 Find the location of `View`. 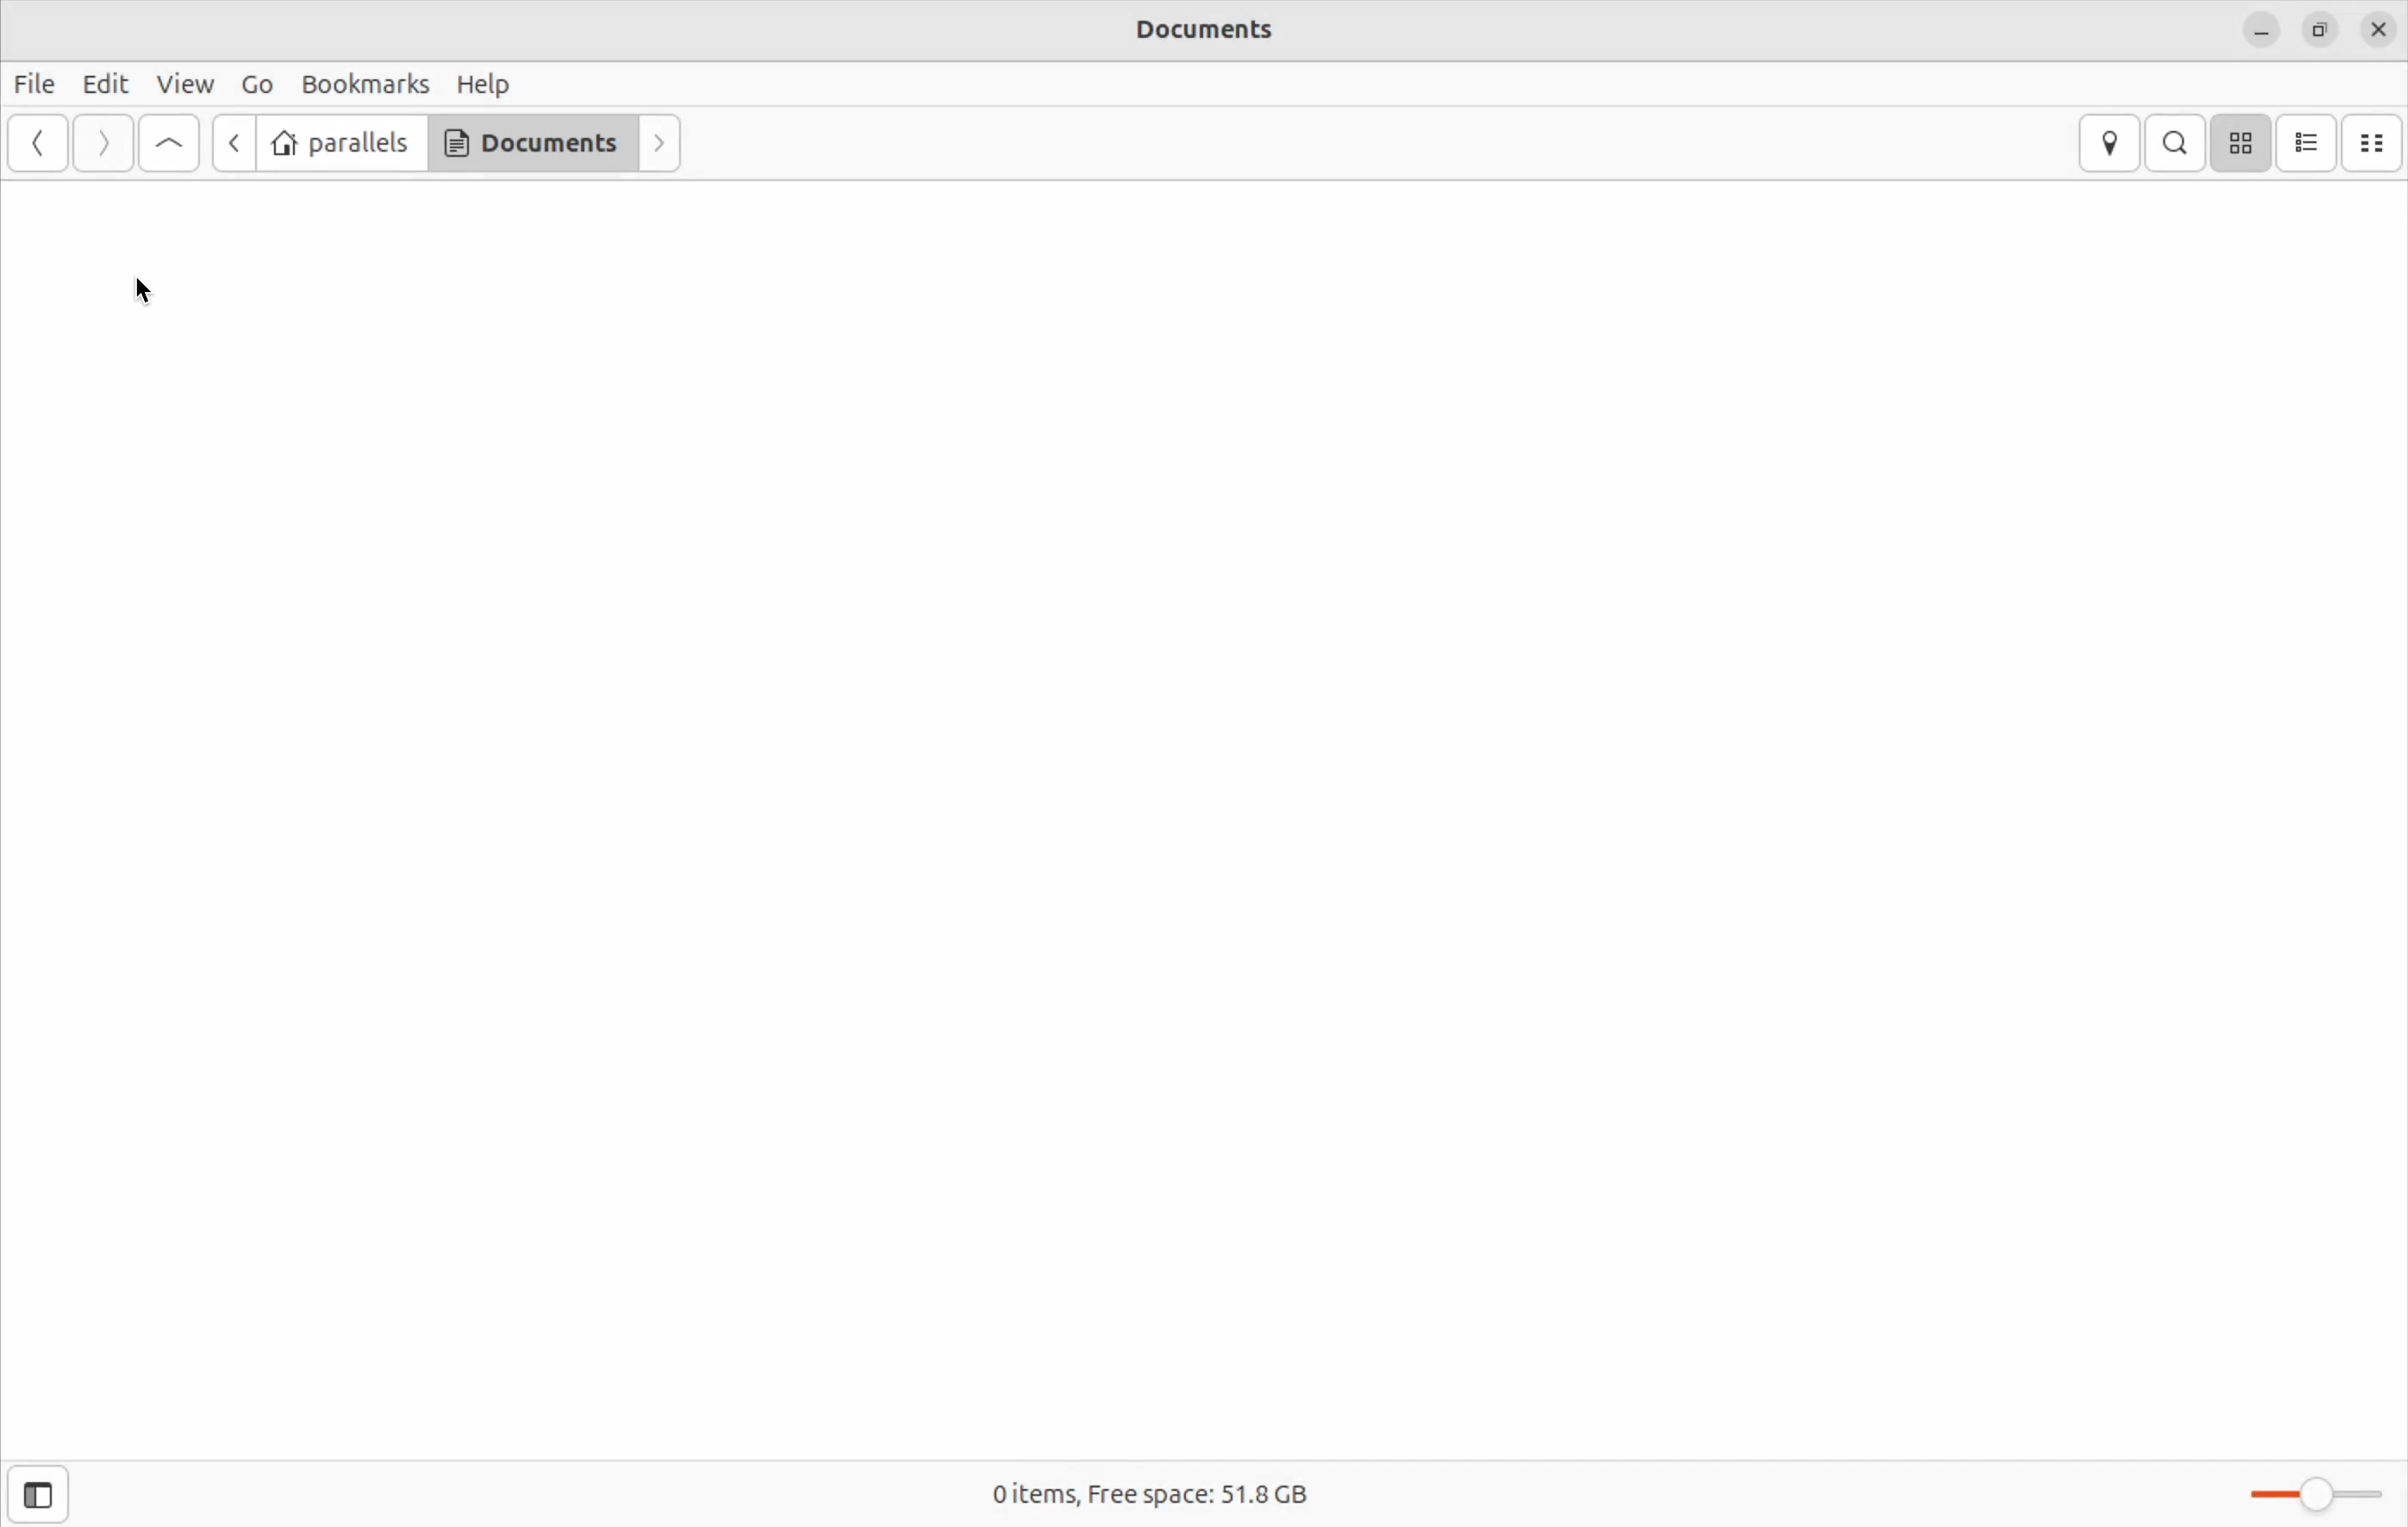

View is located at coordinates (186, 86).